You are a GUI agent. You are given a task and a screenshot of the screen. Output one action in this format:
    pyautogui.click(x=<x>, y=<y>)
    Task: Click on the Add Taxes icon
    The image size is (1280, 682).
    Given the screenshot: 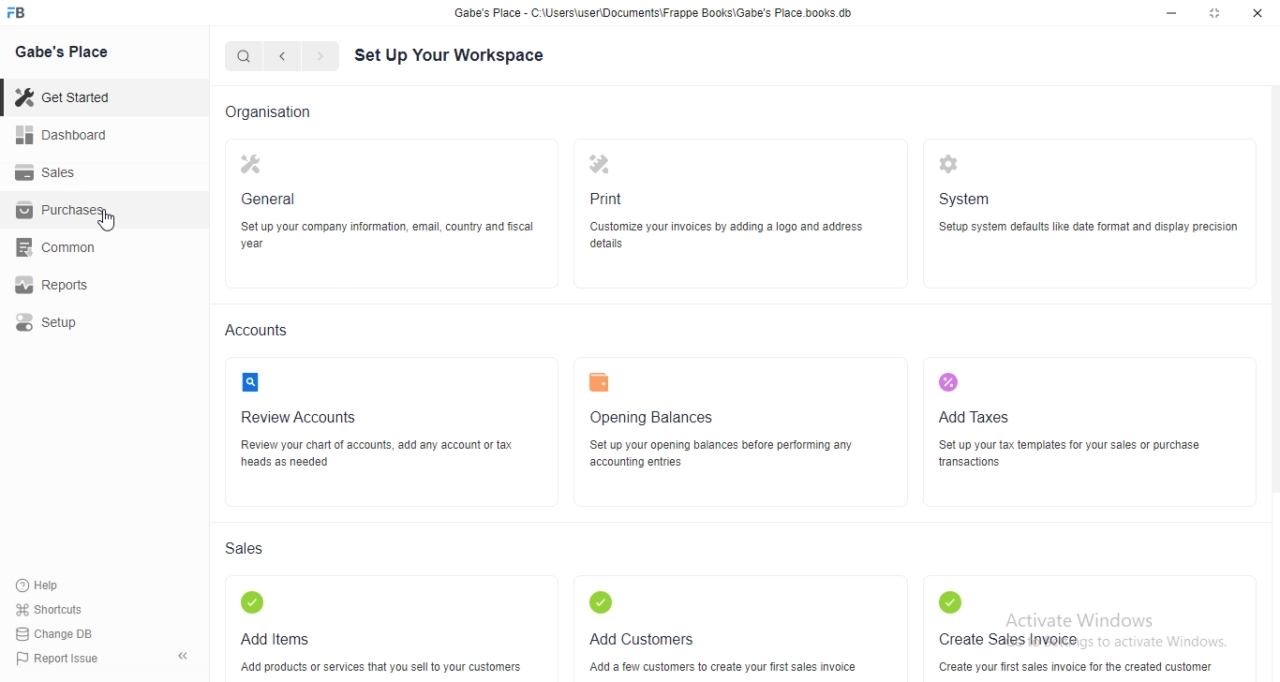 What is the action you would take?
    pyautogui.click(x=949, y=381)
    